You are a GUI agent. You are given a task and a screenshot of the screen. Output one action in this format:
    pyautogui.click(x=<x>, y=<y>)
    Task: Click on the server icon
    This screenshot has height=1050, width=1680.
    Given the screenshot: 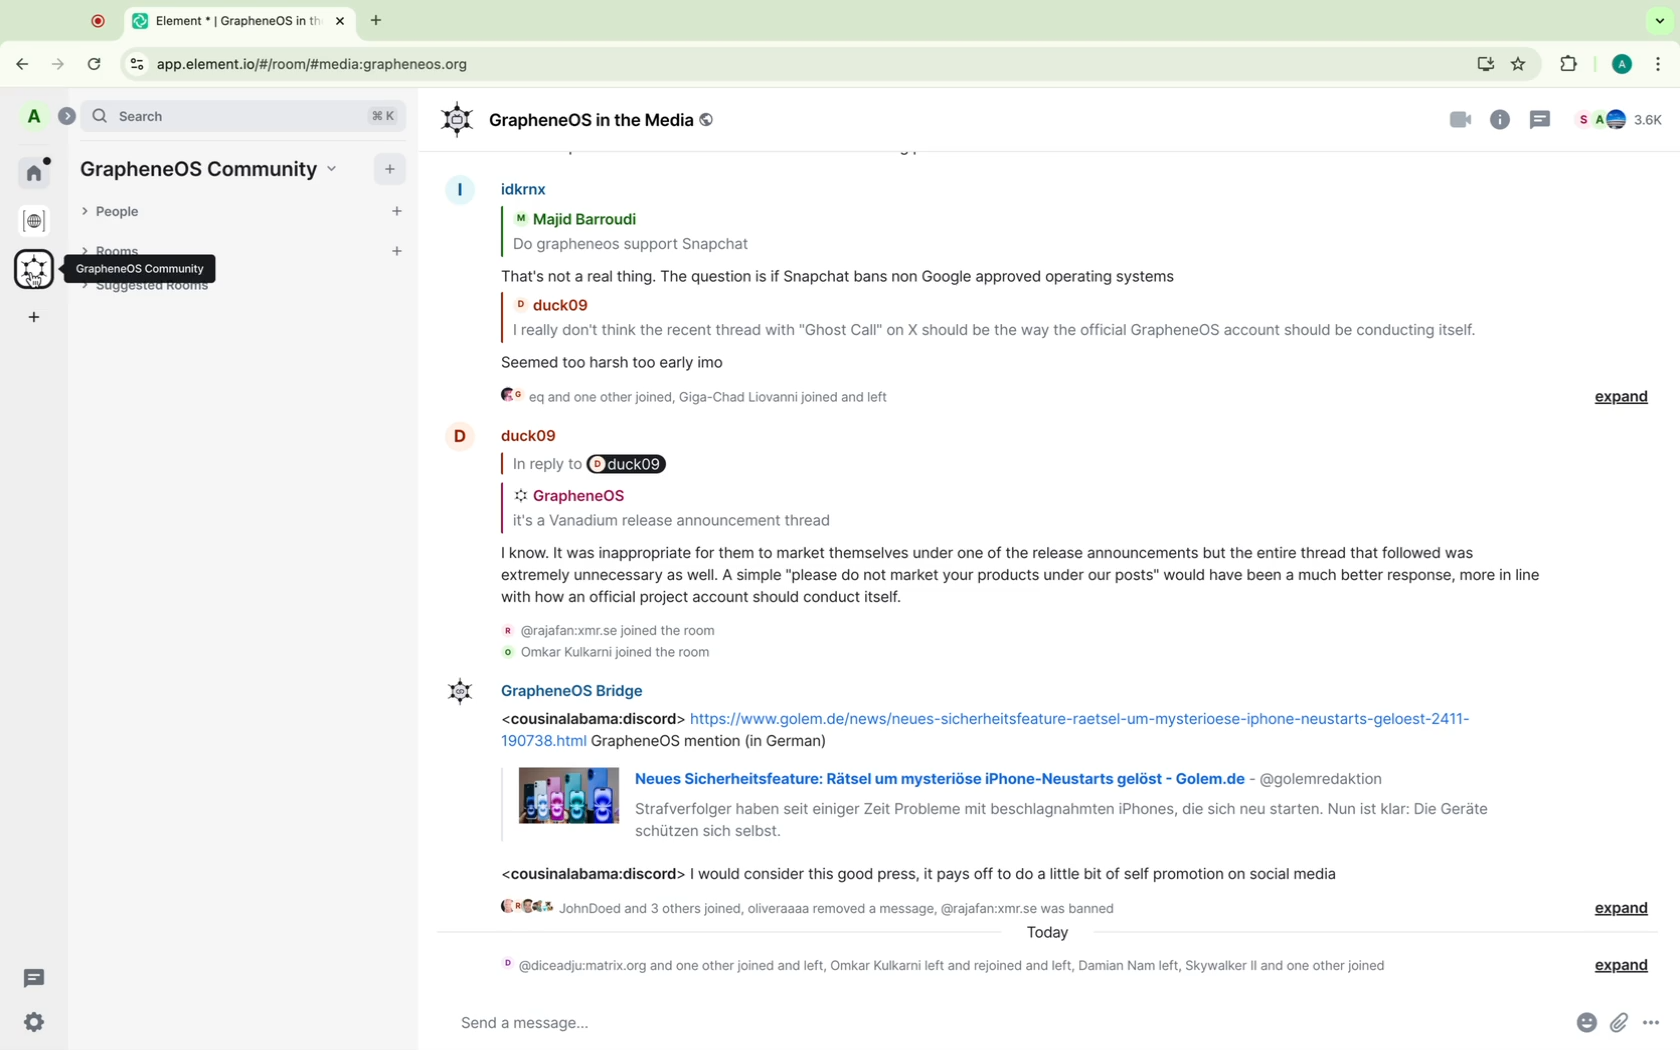 What is the action you would take?
    pyautogui.click(x=36, y=221)
    